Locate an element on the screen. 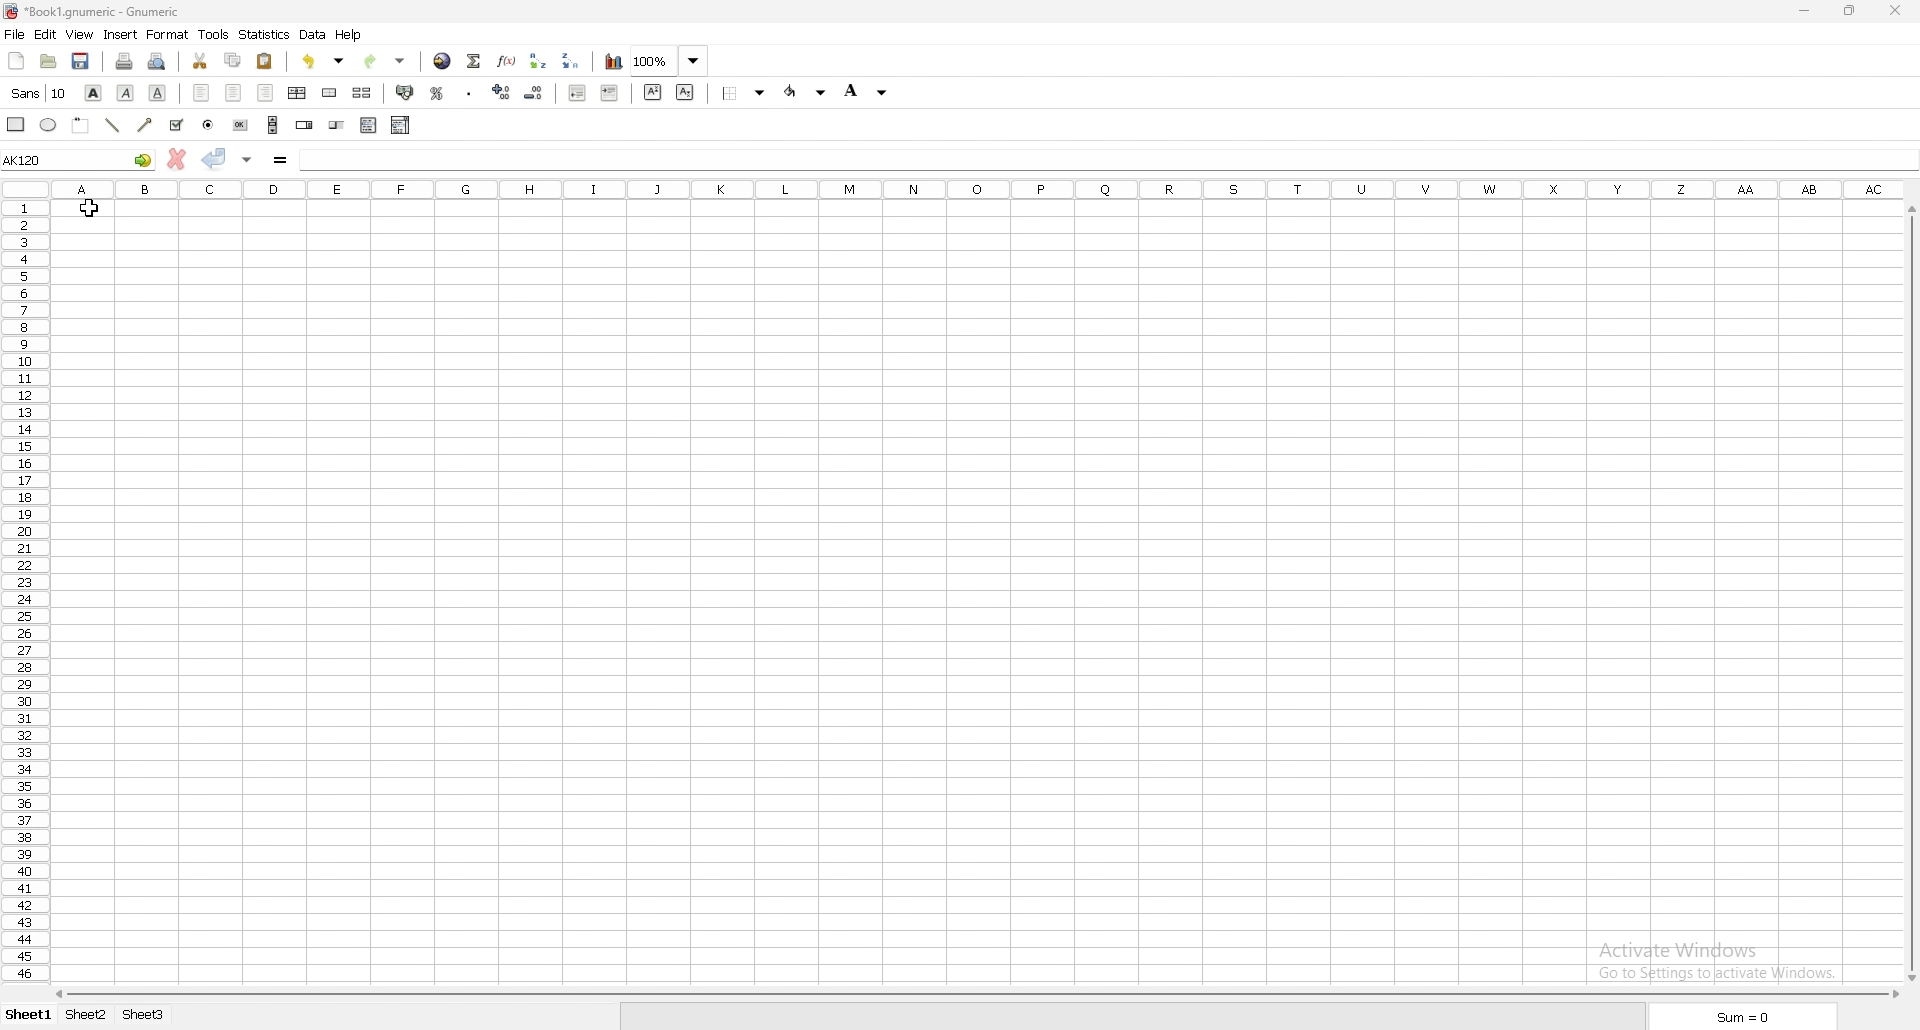 The image size is (1920, 1030). combo box is located at coordinates (401, 125).